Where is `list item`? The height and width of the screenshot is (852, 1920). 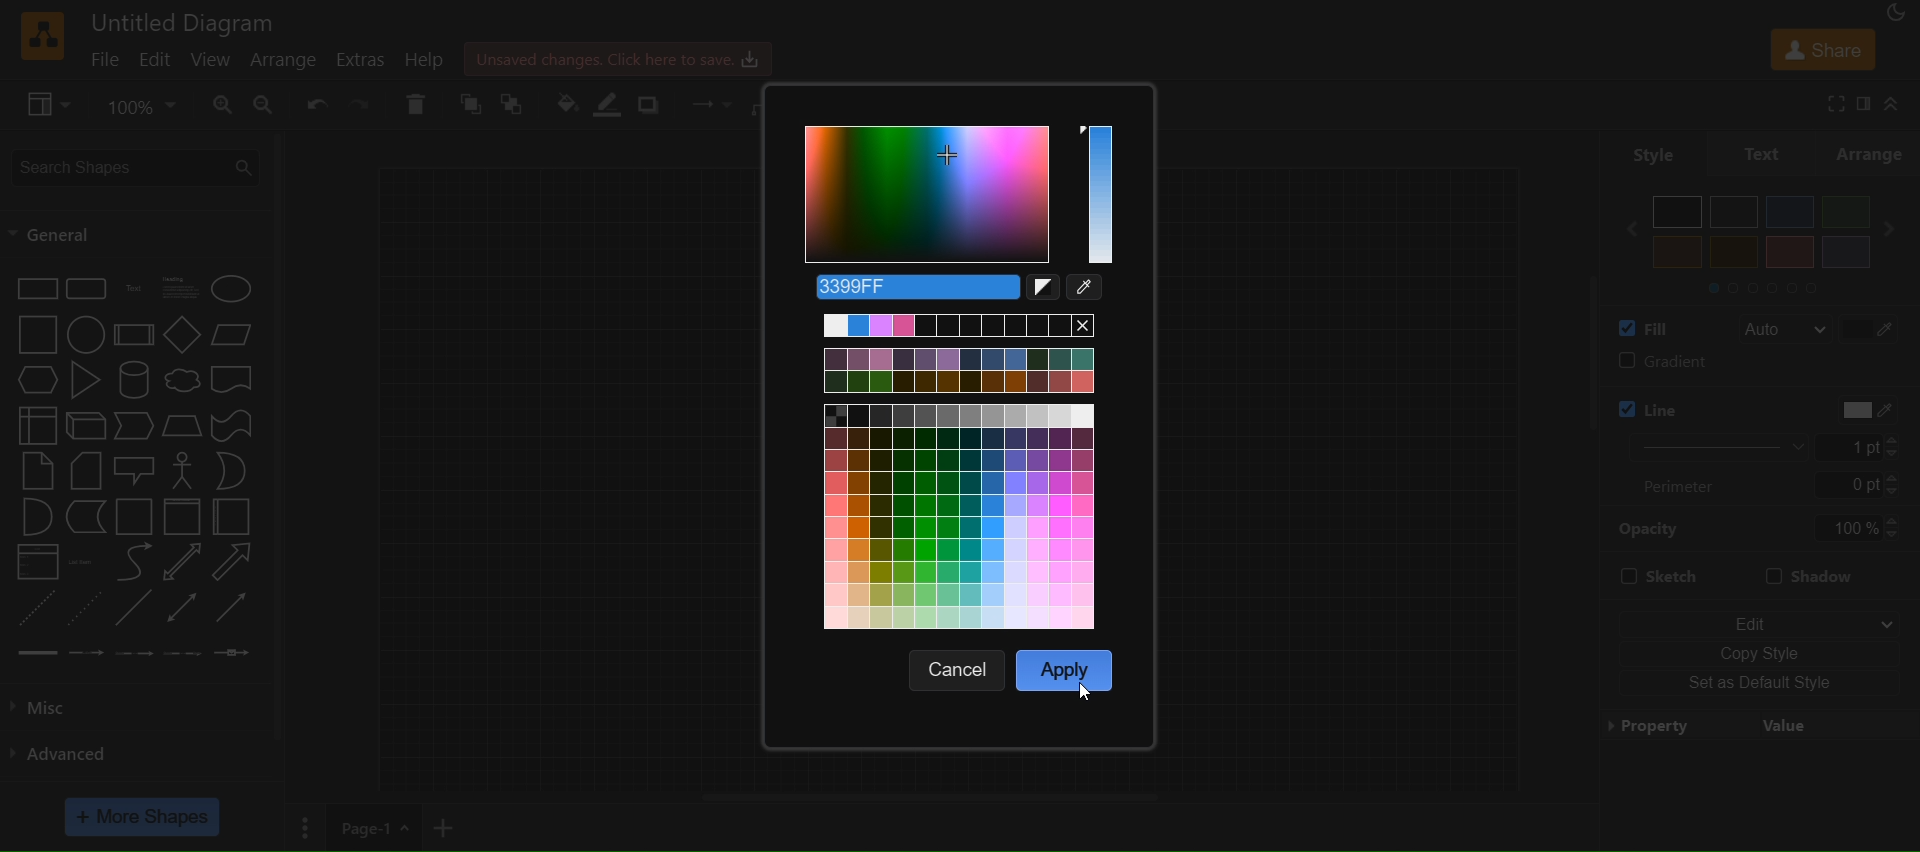 list item is located at coordinates (84, 562).